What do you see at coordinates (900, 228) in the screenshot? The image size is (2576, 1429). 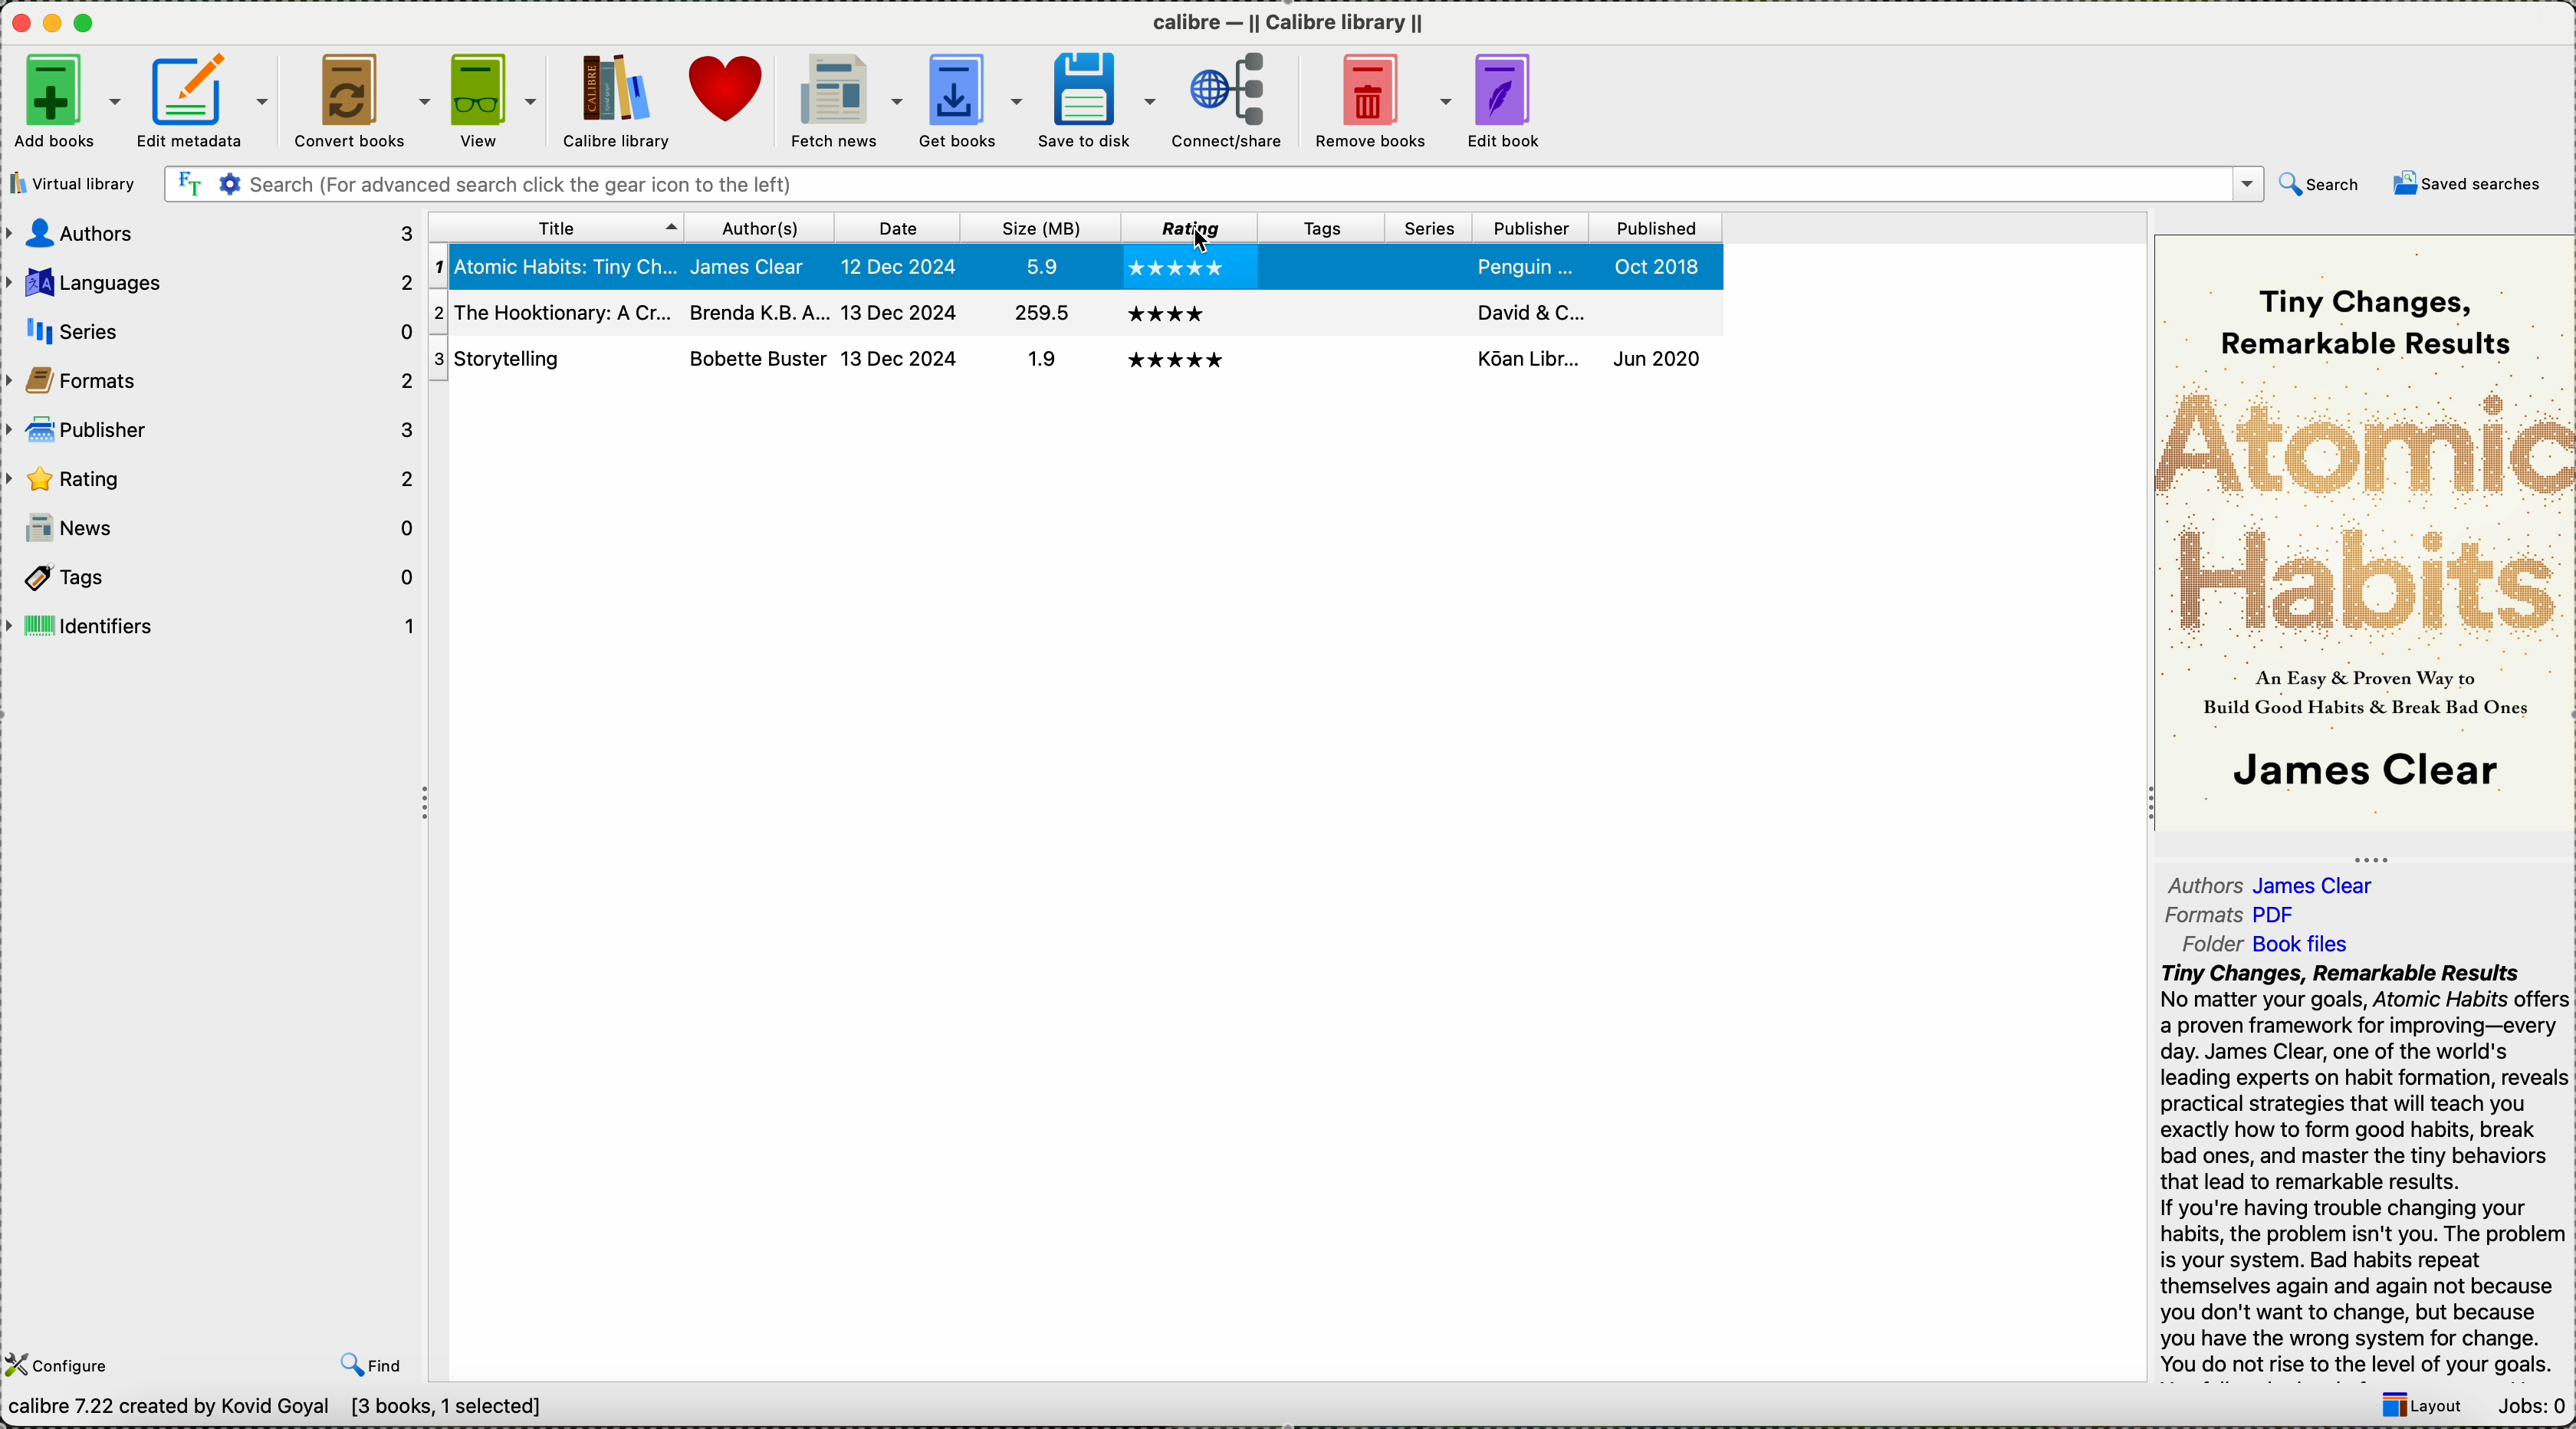 I see `date` at bounding box center [900, 228].